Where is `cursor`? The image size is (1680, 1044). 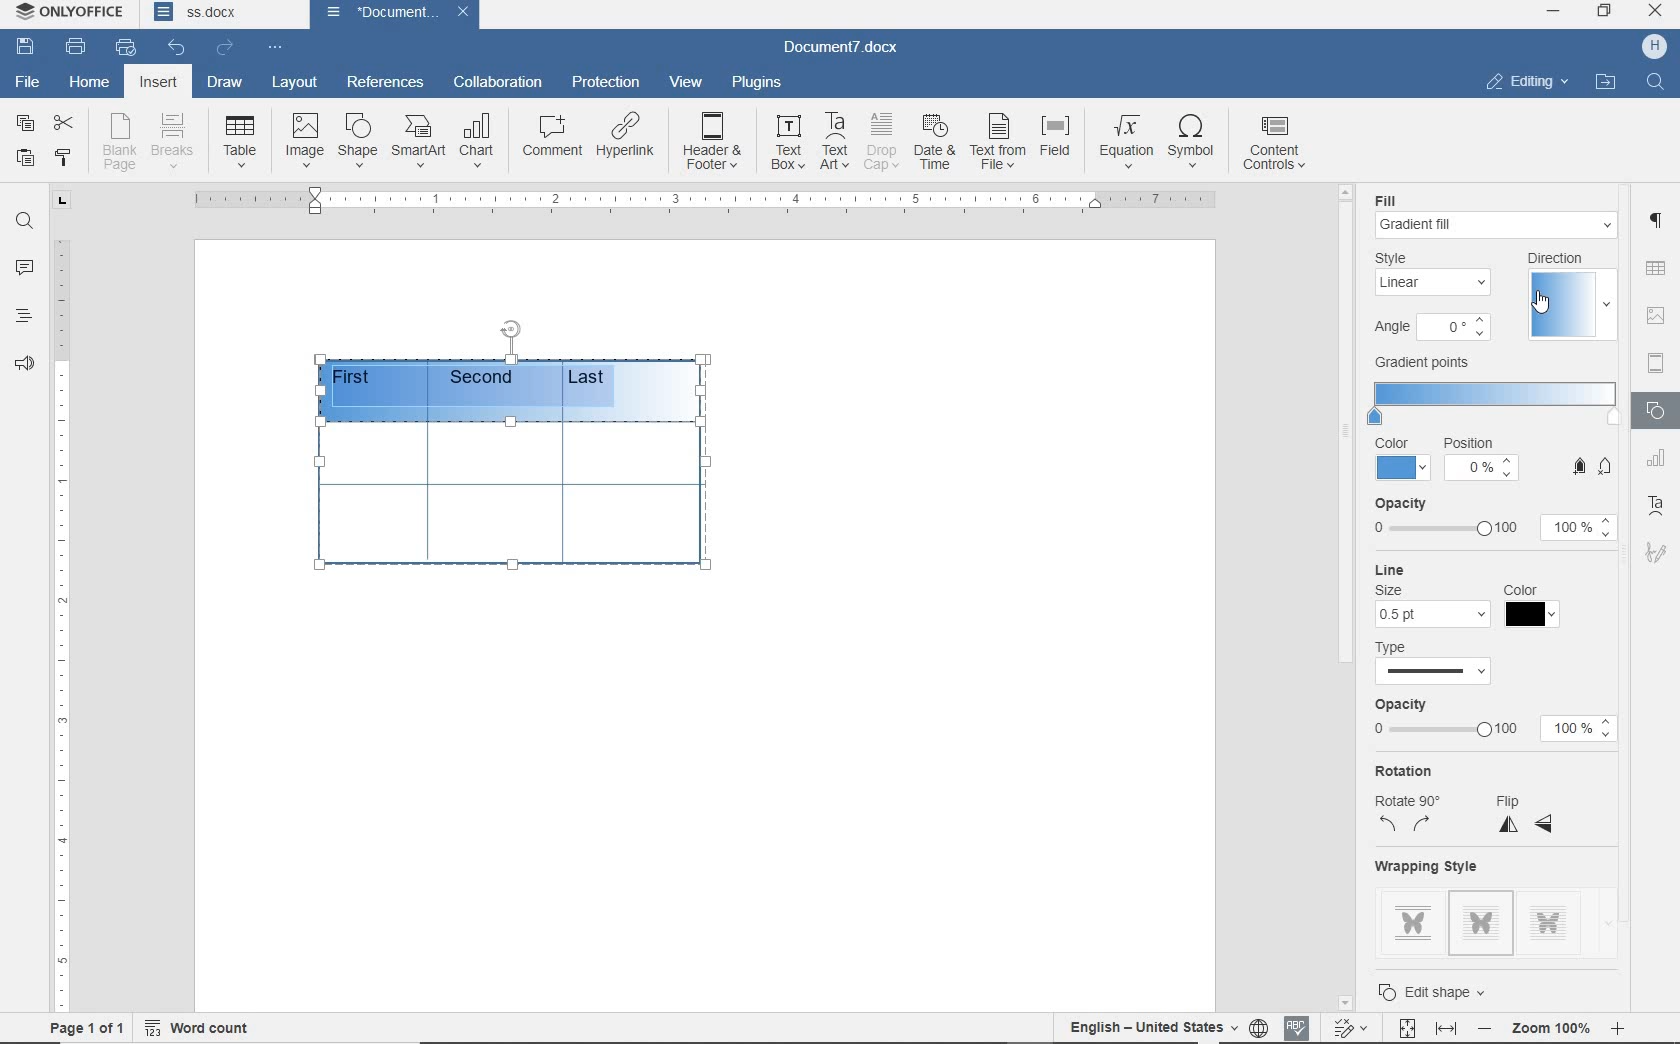
cursor is located at coordinates (1537, 304).